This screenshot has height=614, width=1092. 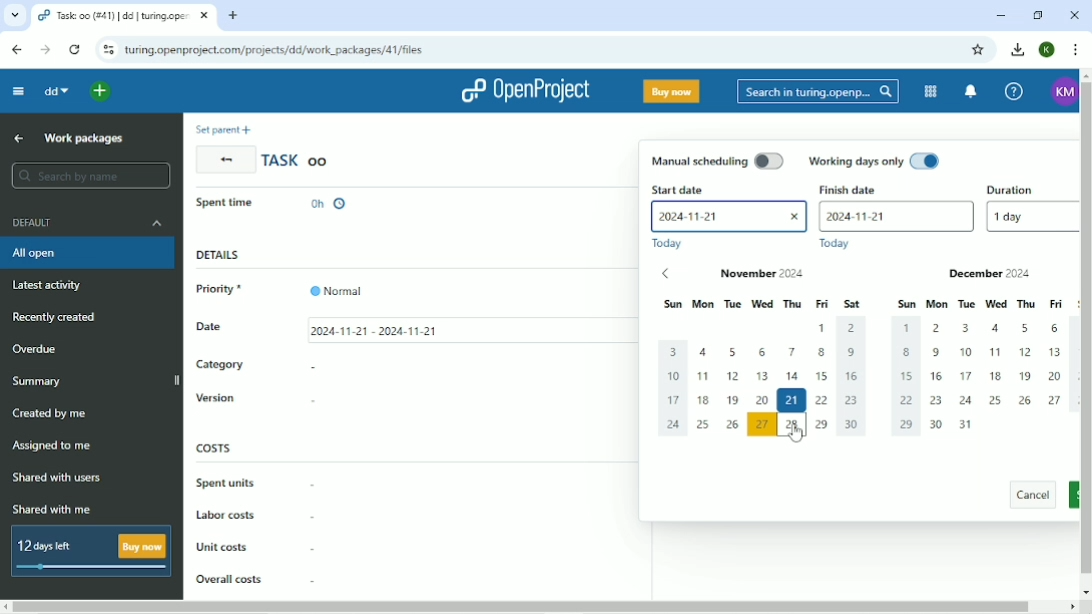 I want to click on Category, so click(x=221, y=364).